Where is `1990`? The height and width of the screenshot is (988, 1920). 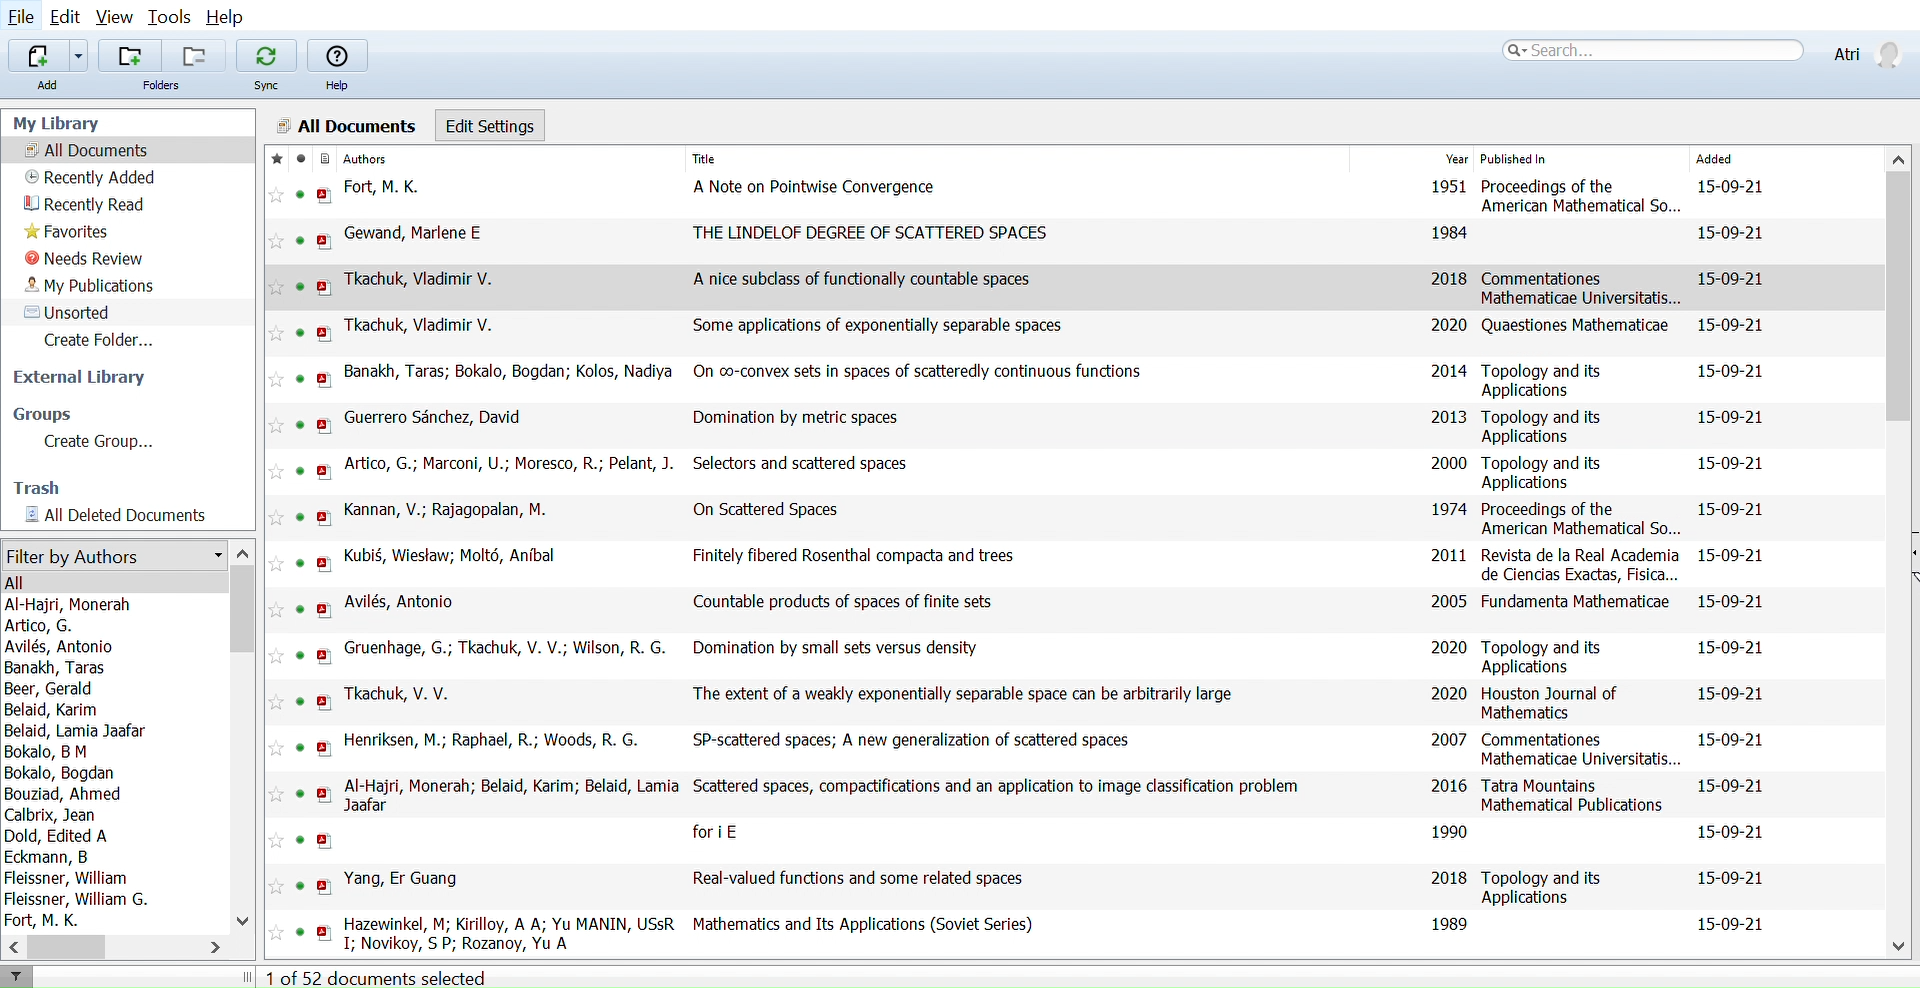
1990 is located at coordinates (1449, 830).